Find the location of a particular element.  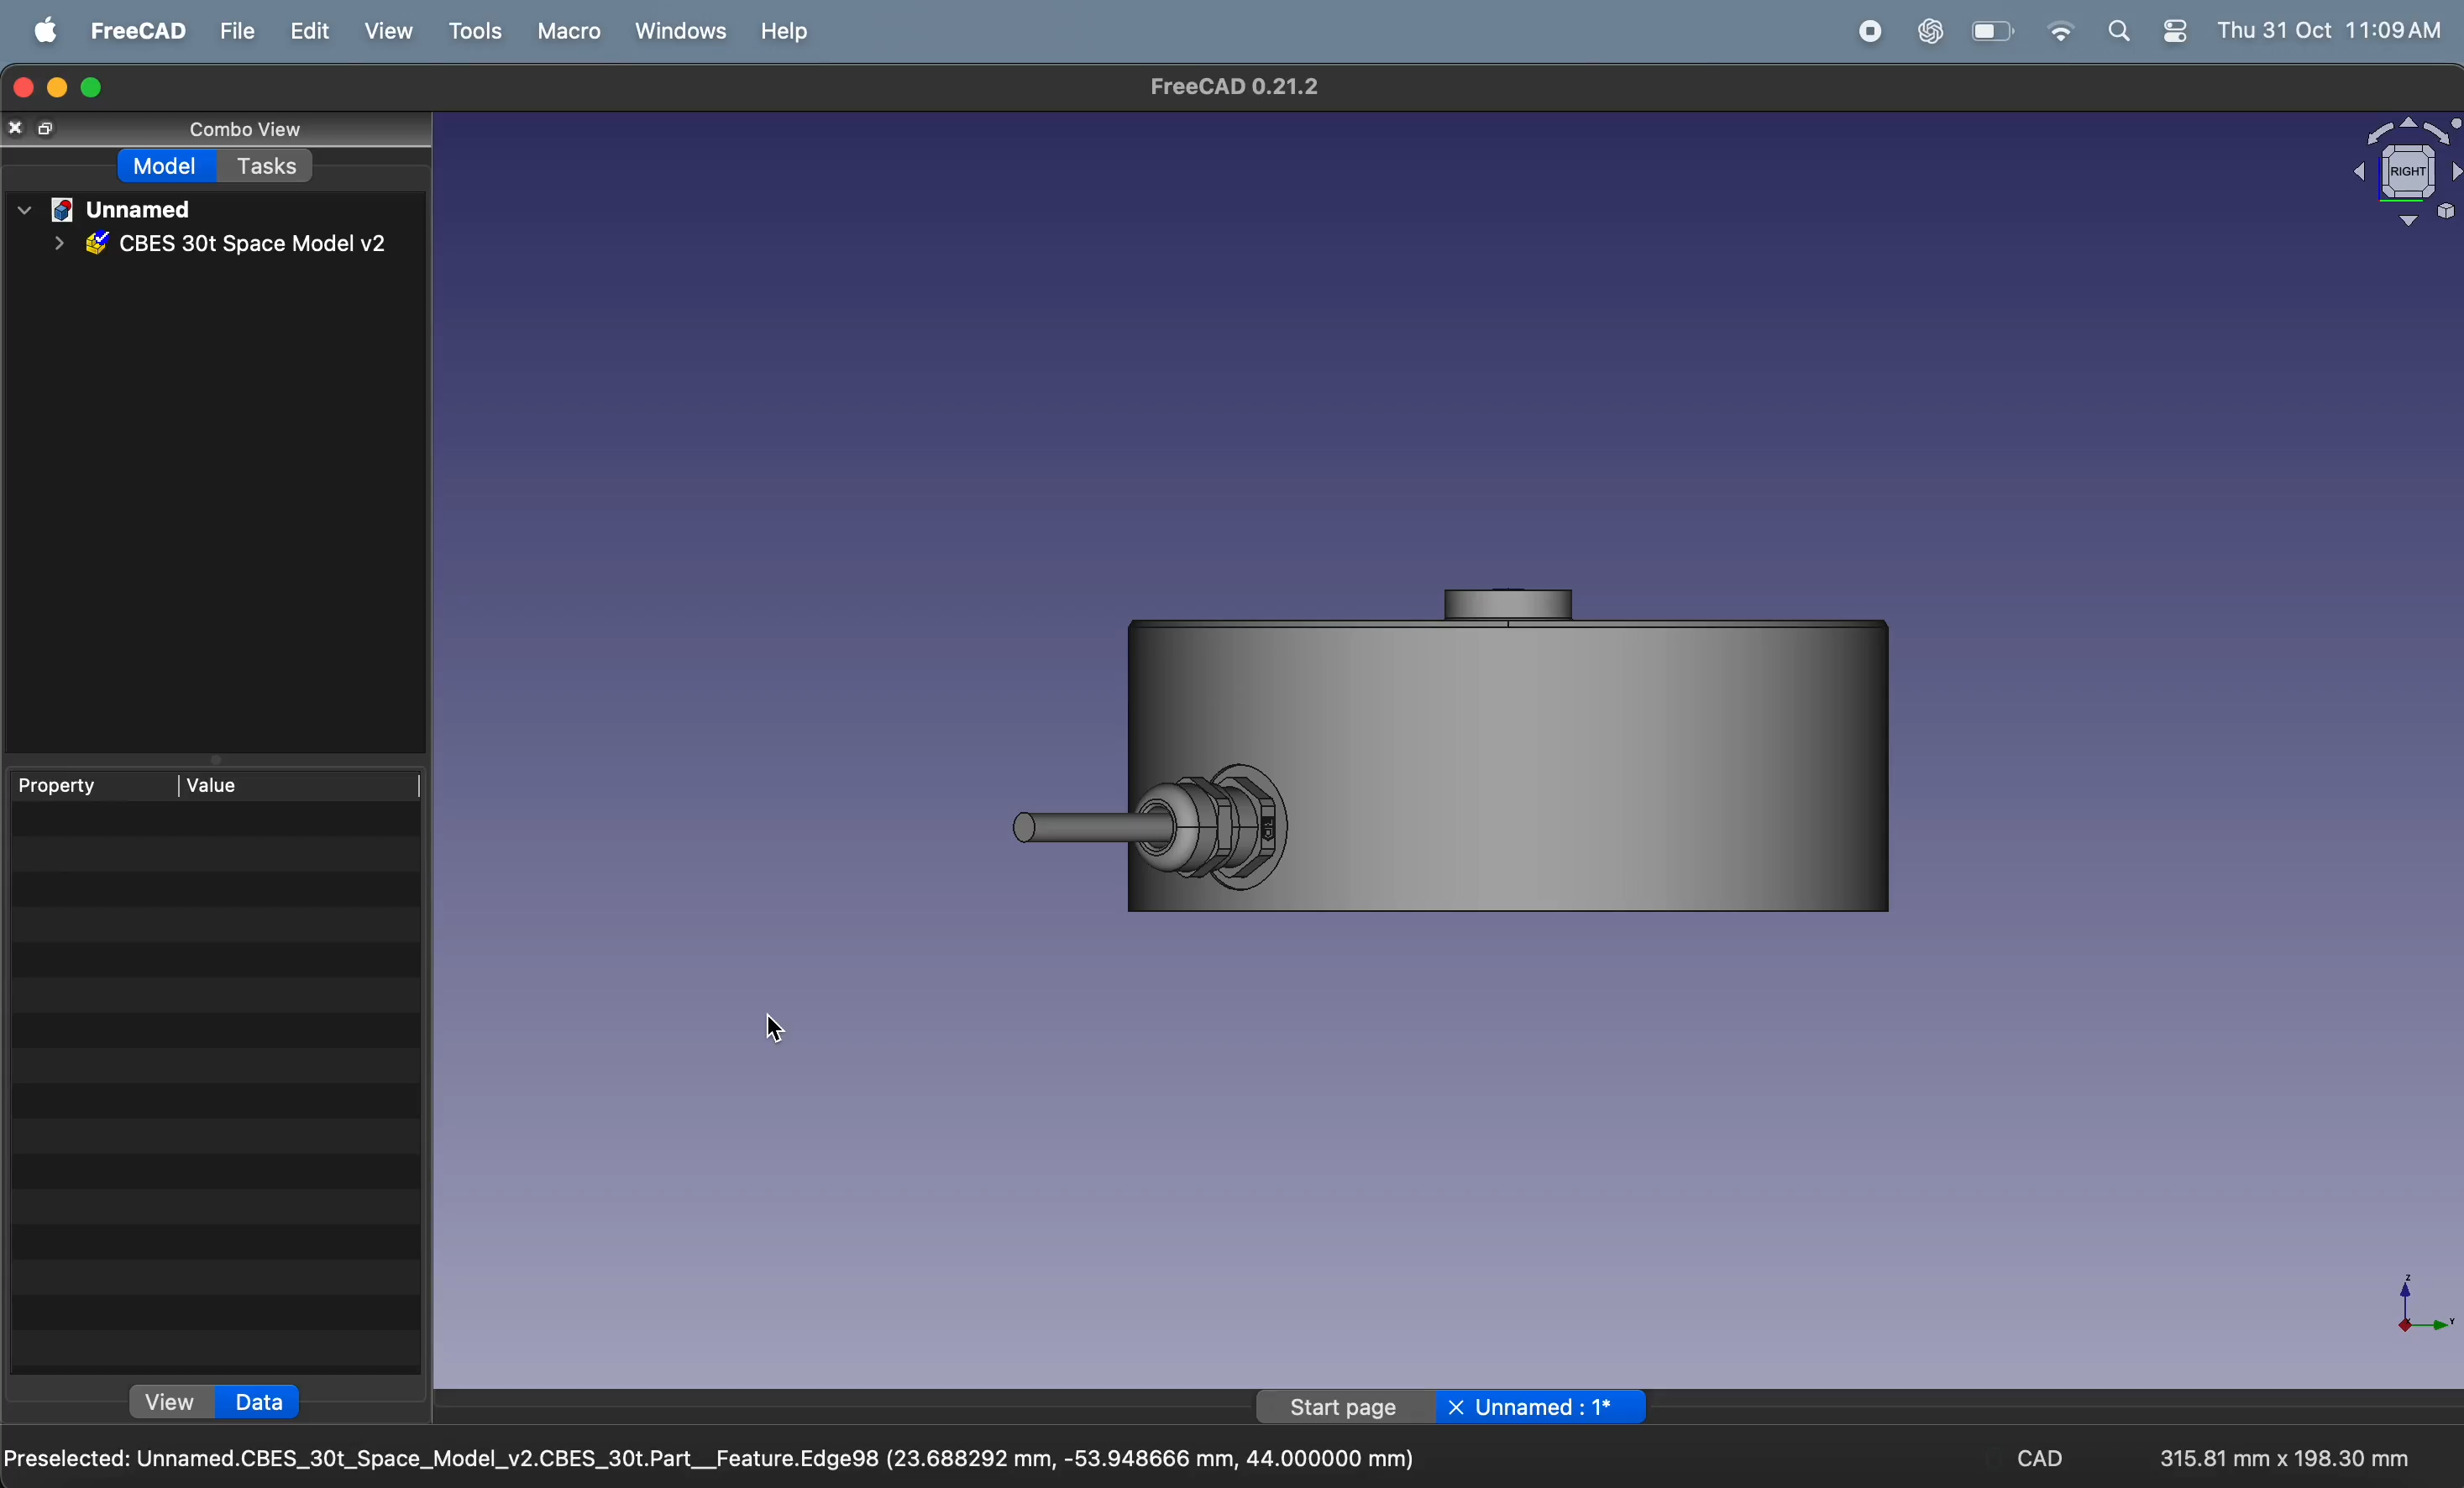

model is located at coordinates (162, 166).